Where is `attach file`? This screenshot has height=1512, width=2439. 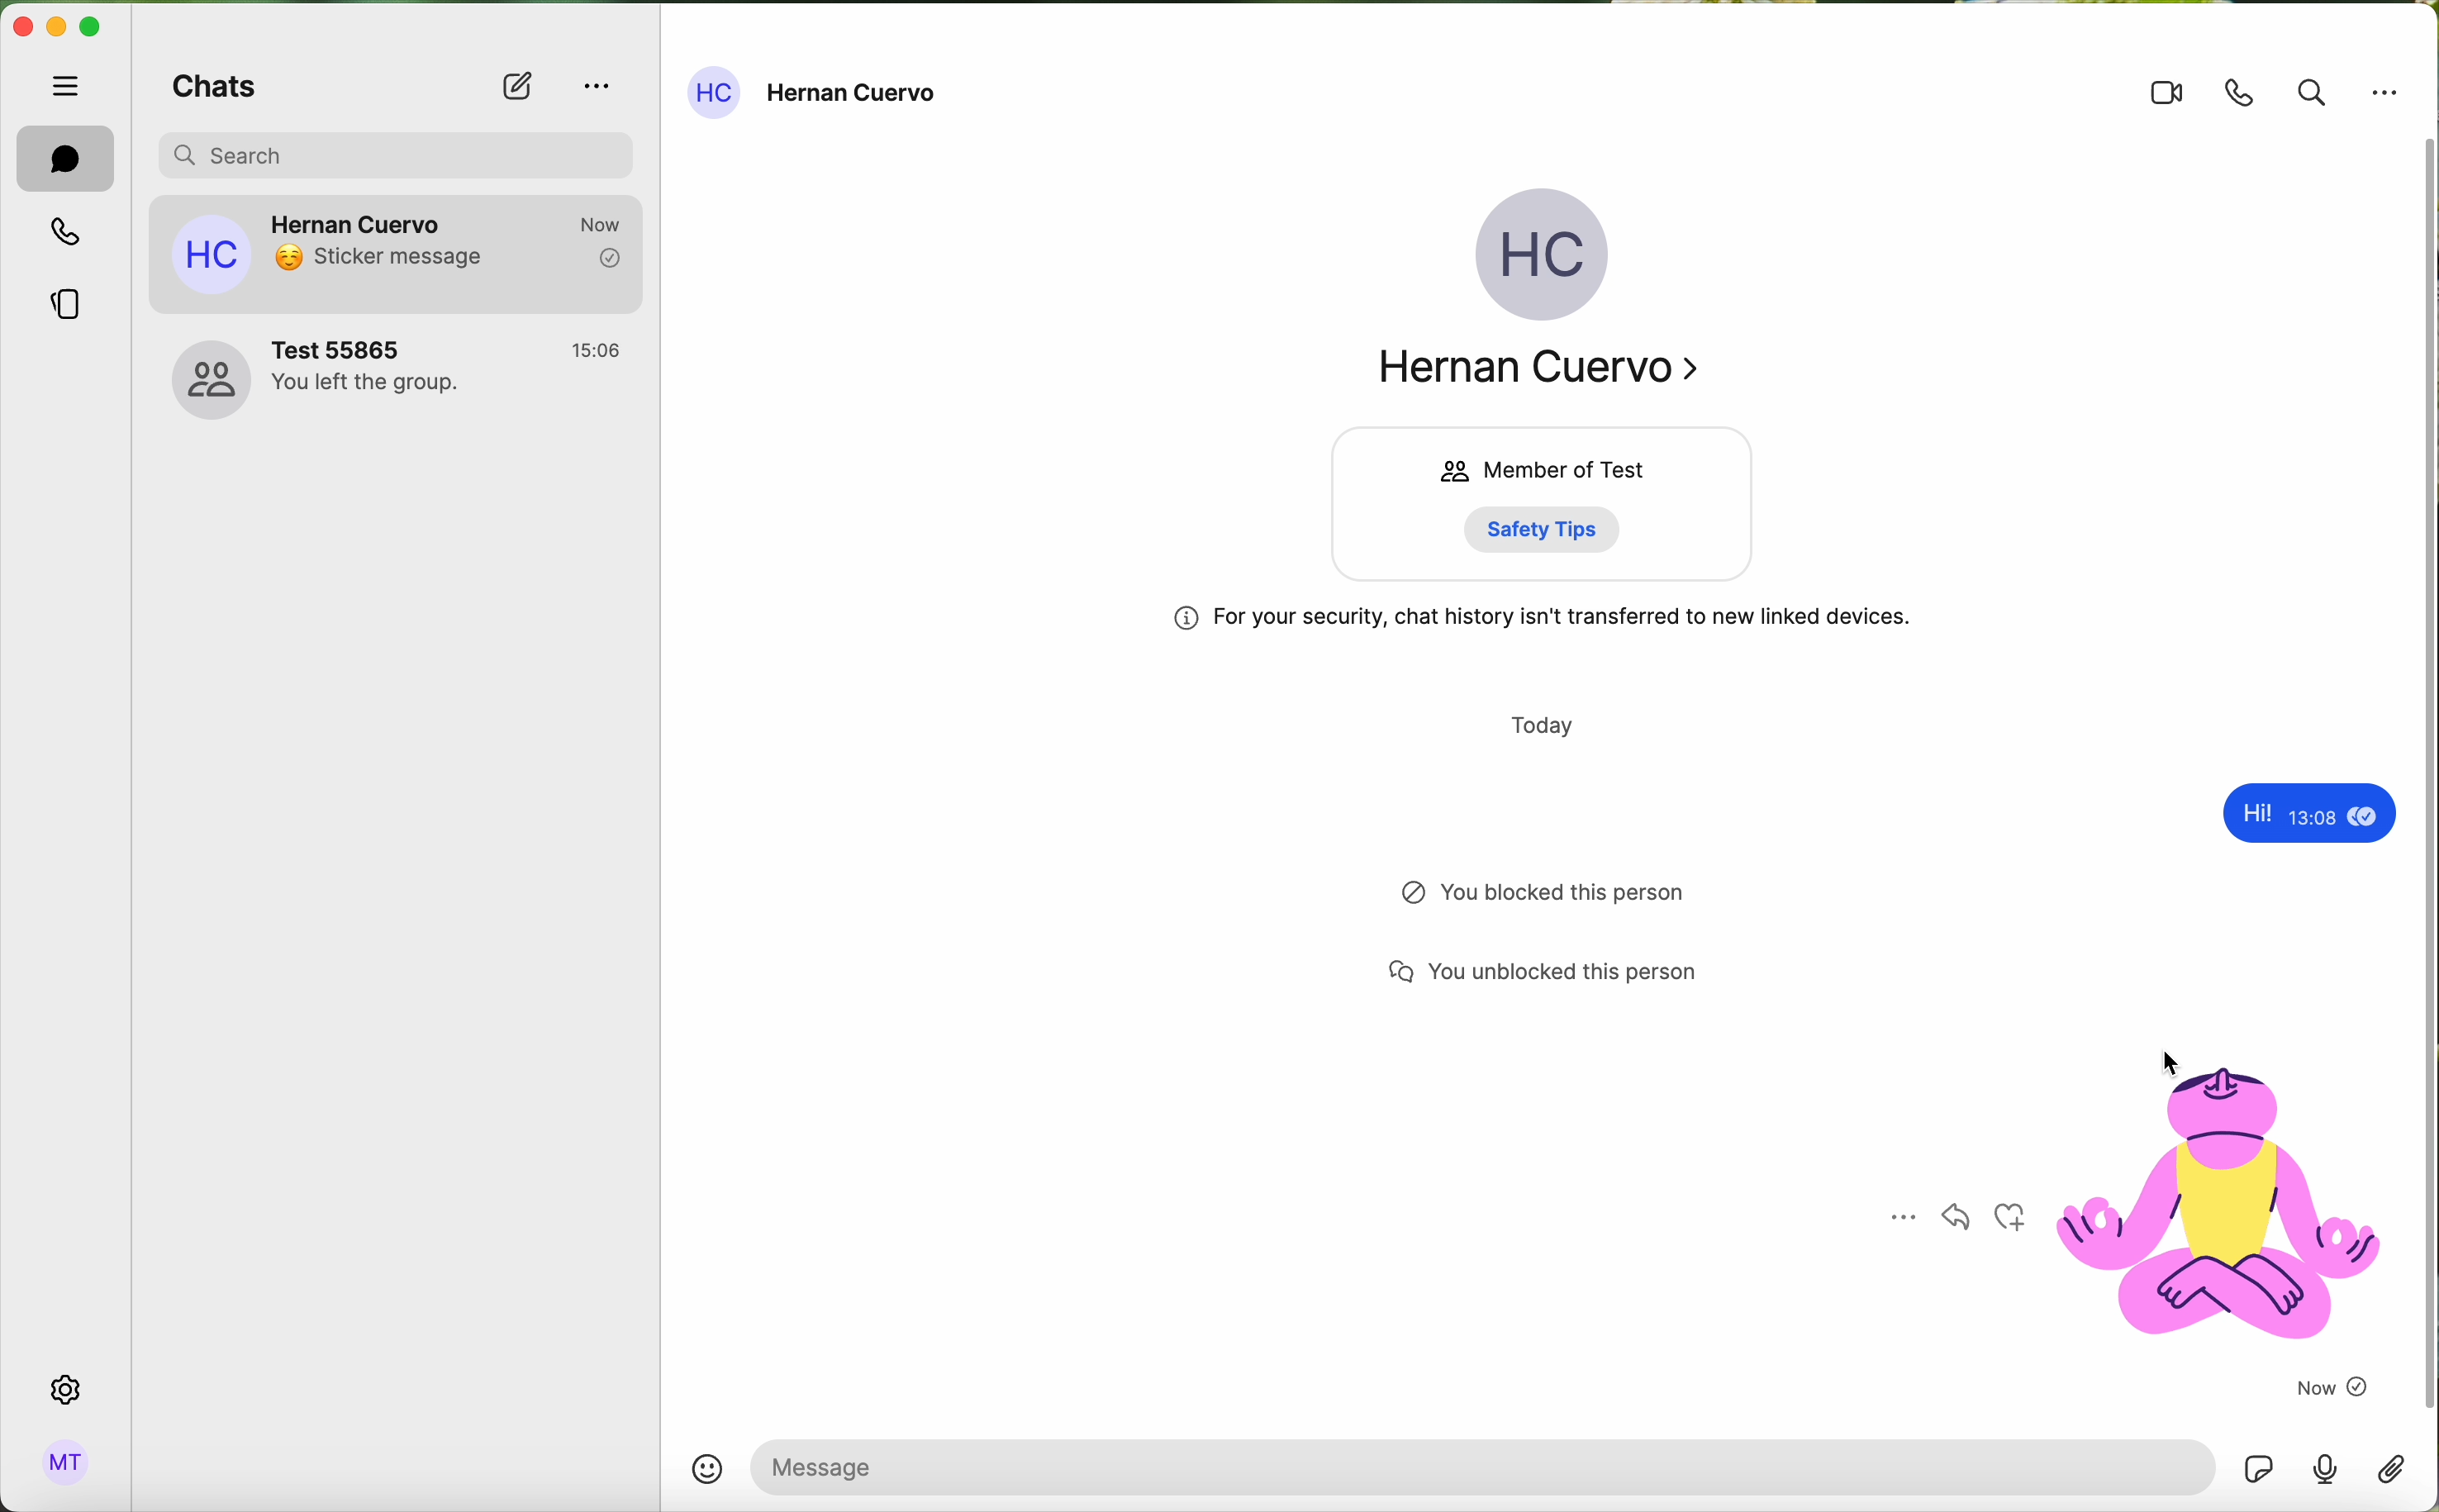 attach file is located at coordinates (2389, 1475).